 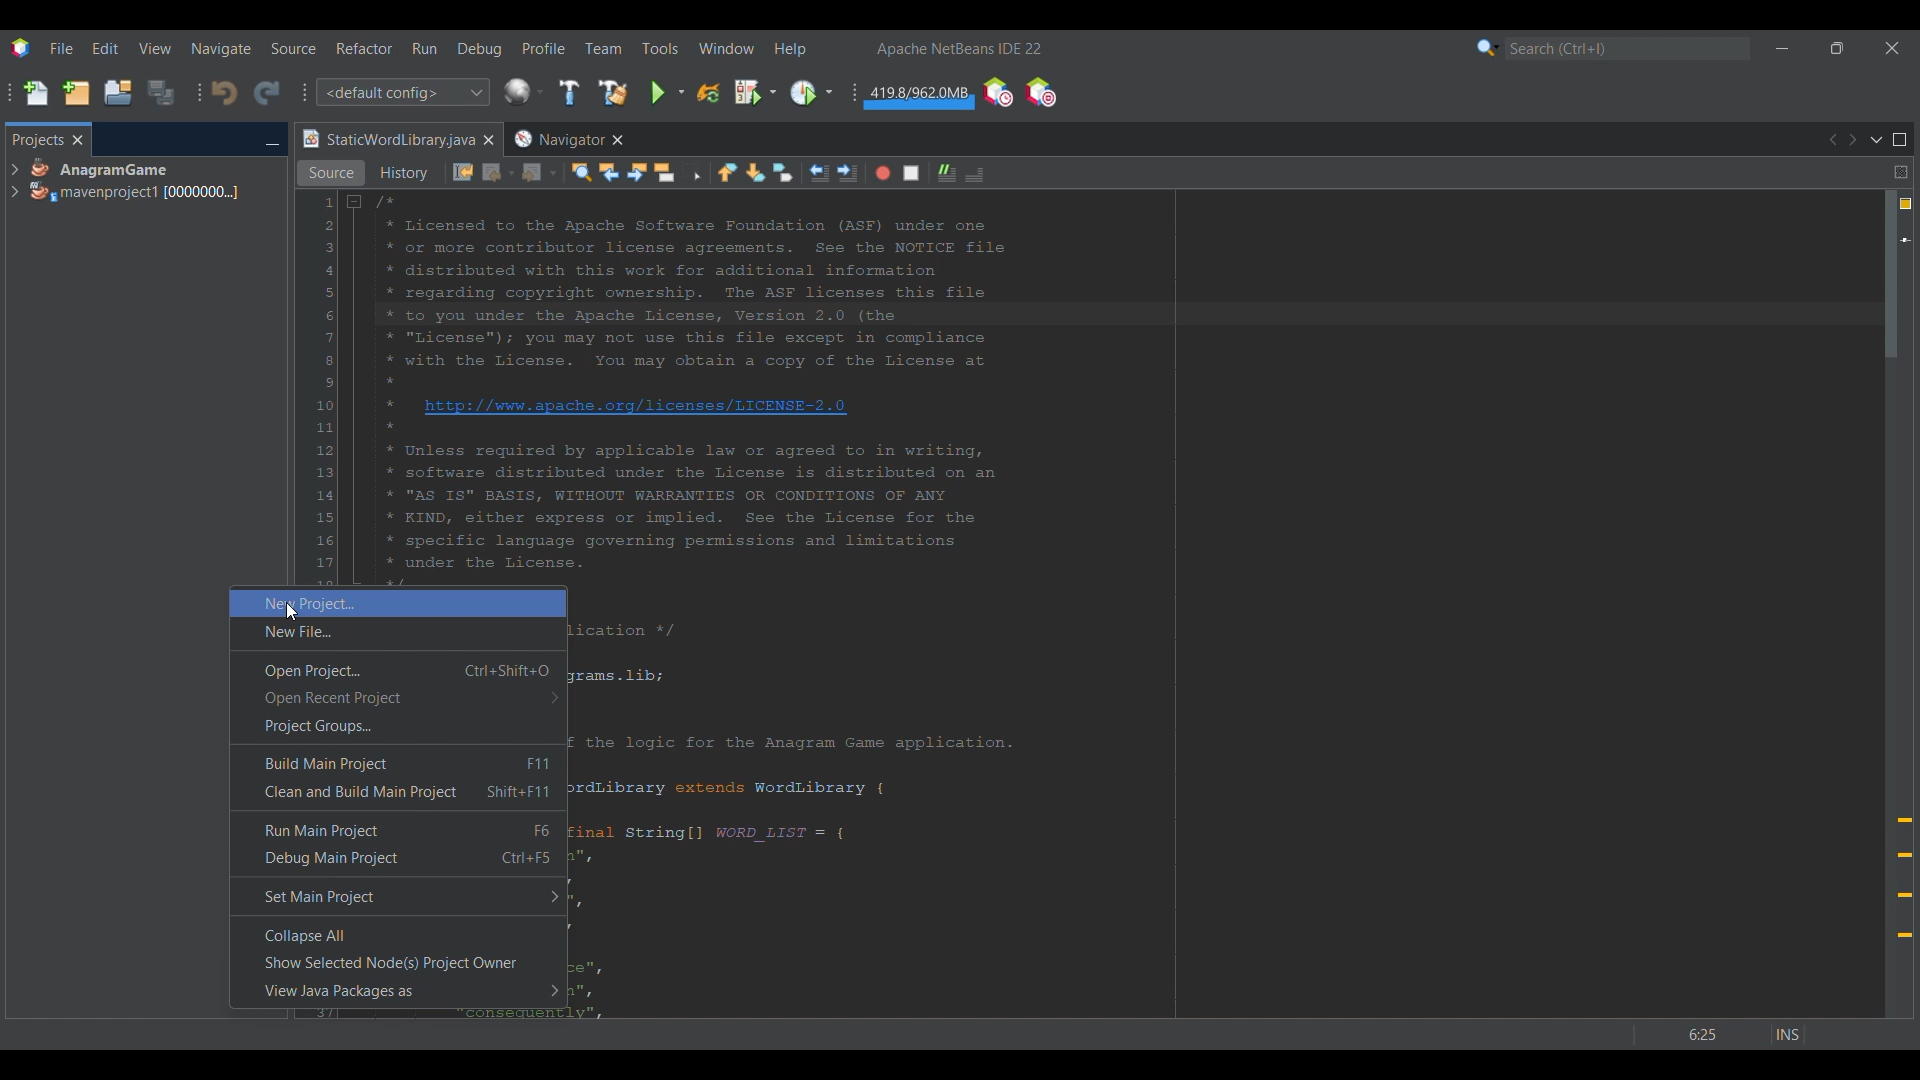 I want to click on Show selected node(s) project owner, so click(x=399, y=963).